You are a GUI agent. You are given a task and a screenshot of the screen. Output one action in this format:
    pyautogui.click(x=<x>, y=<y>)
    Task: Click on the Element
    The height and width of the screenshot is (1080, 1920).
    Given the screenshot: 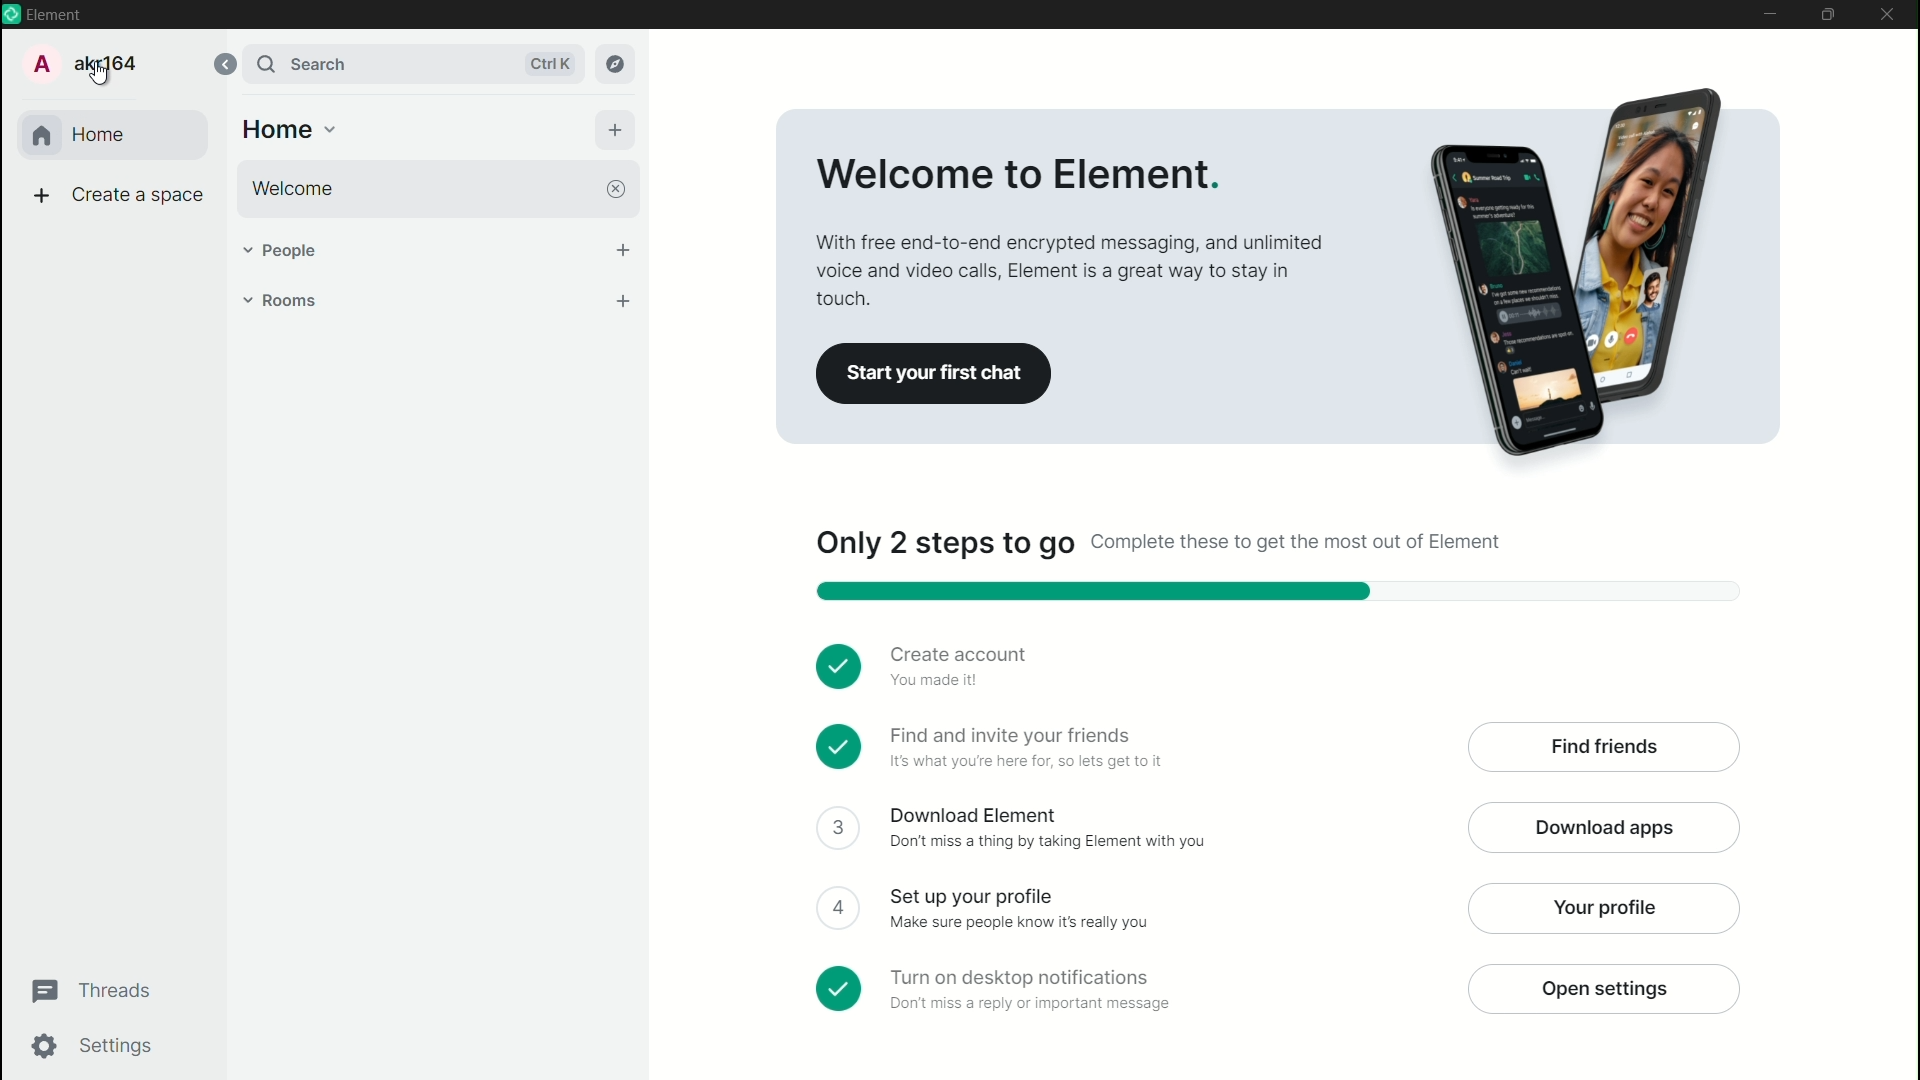 What is the action you would take?
    pyautogui.click(x=59, y=15)
    